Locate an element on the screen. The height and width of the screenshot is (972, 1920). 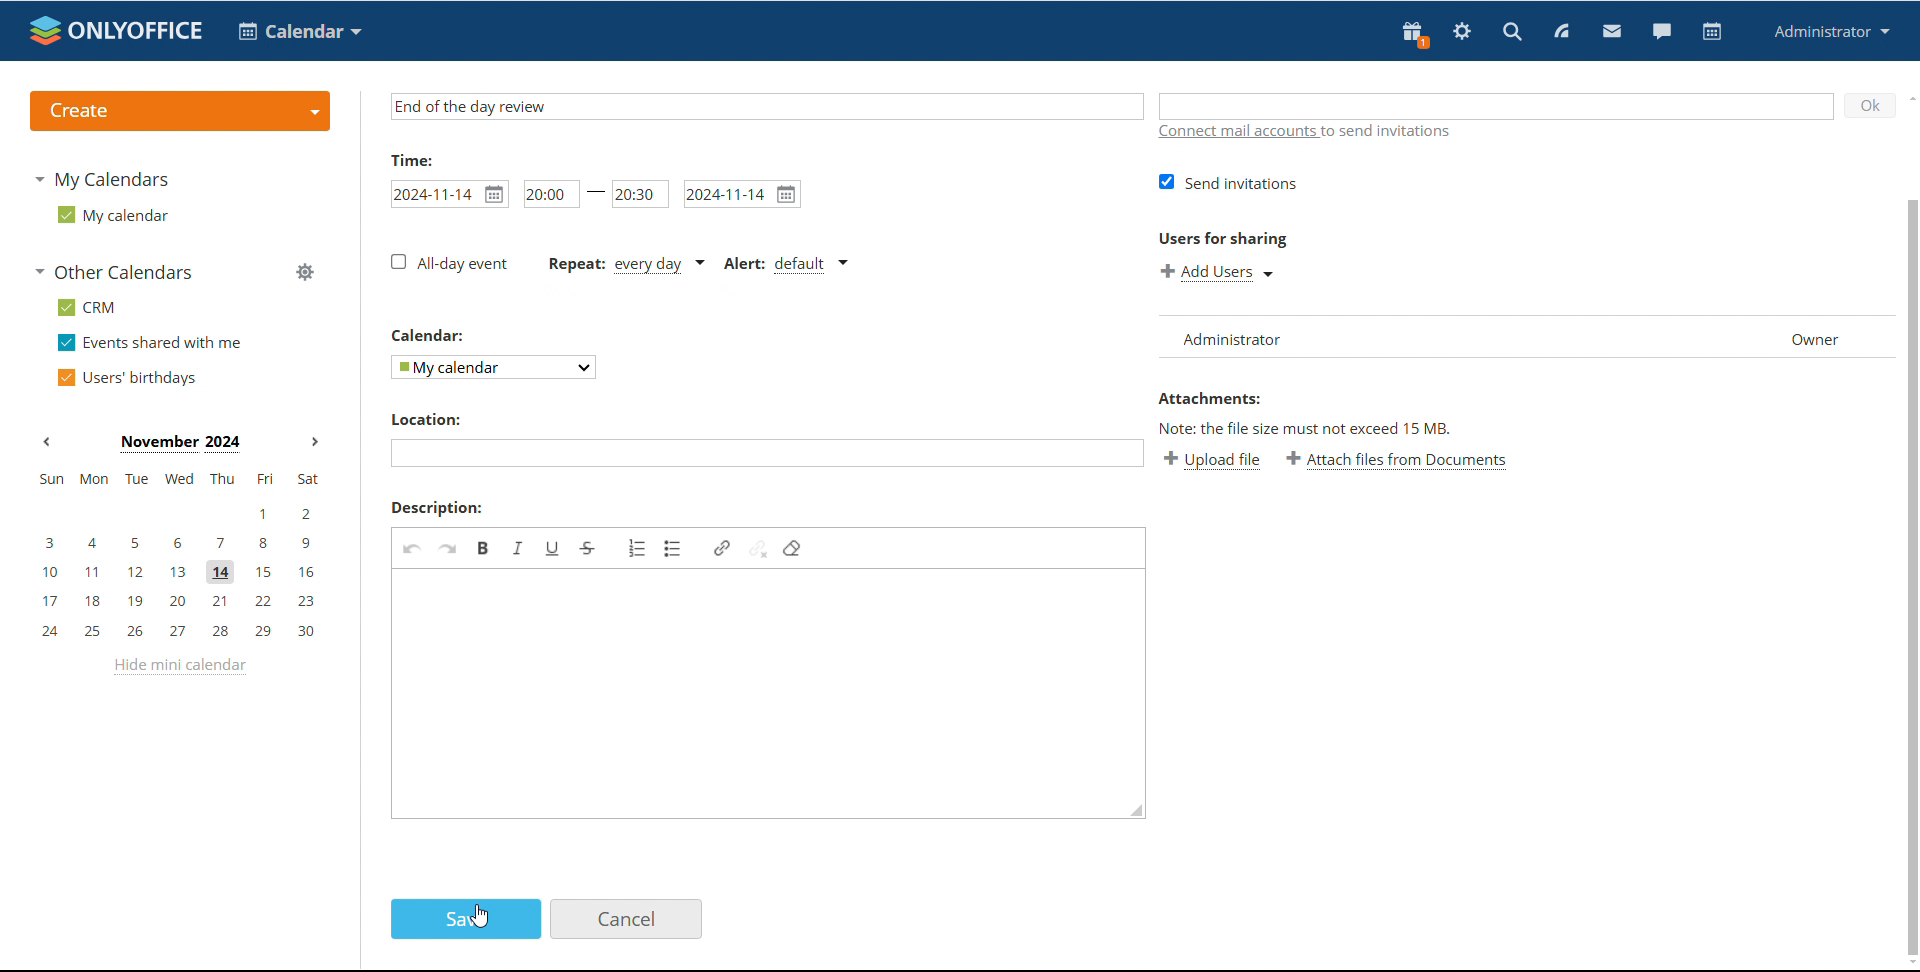
Upload file is located at coordinates (1214, 462).